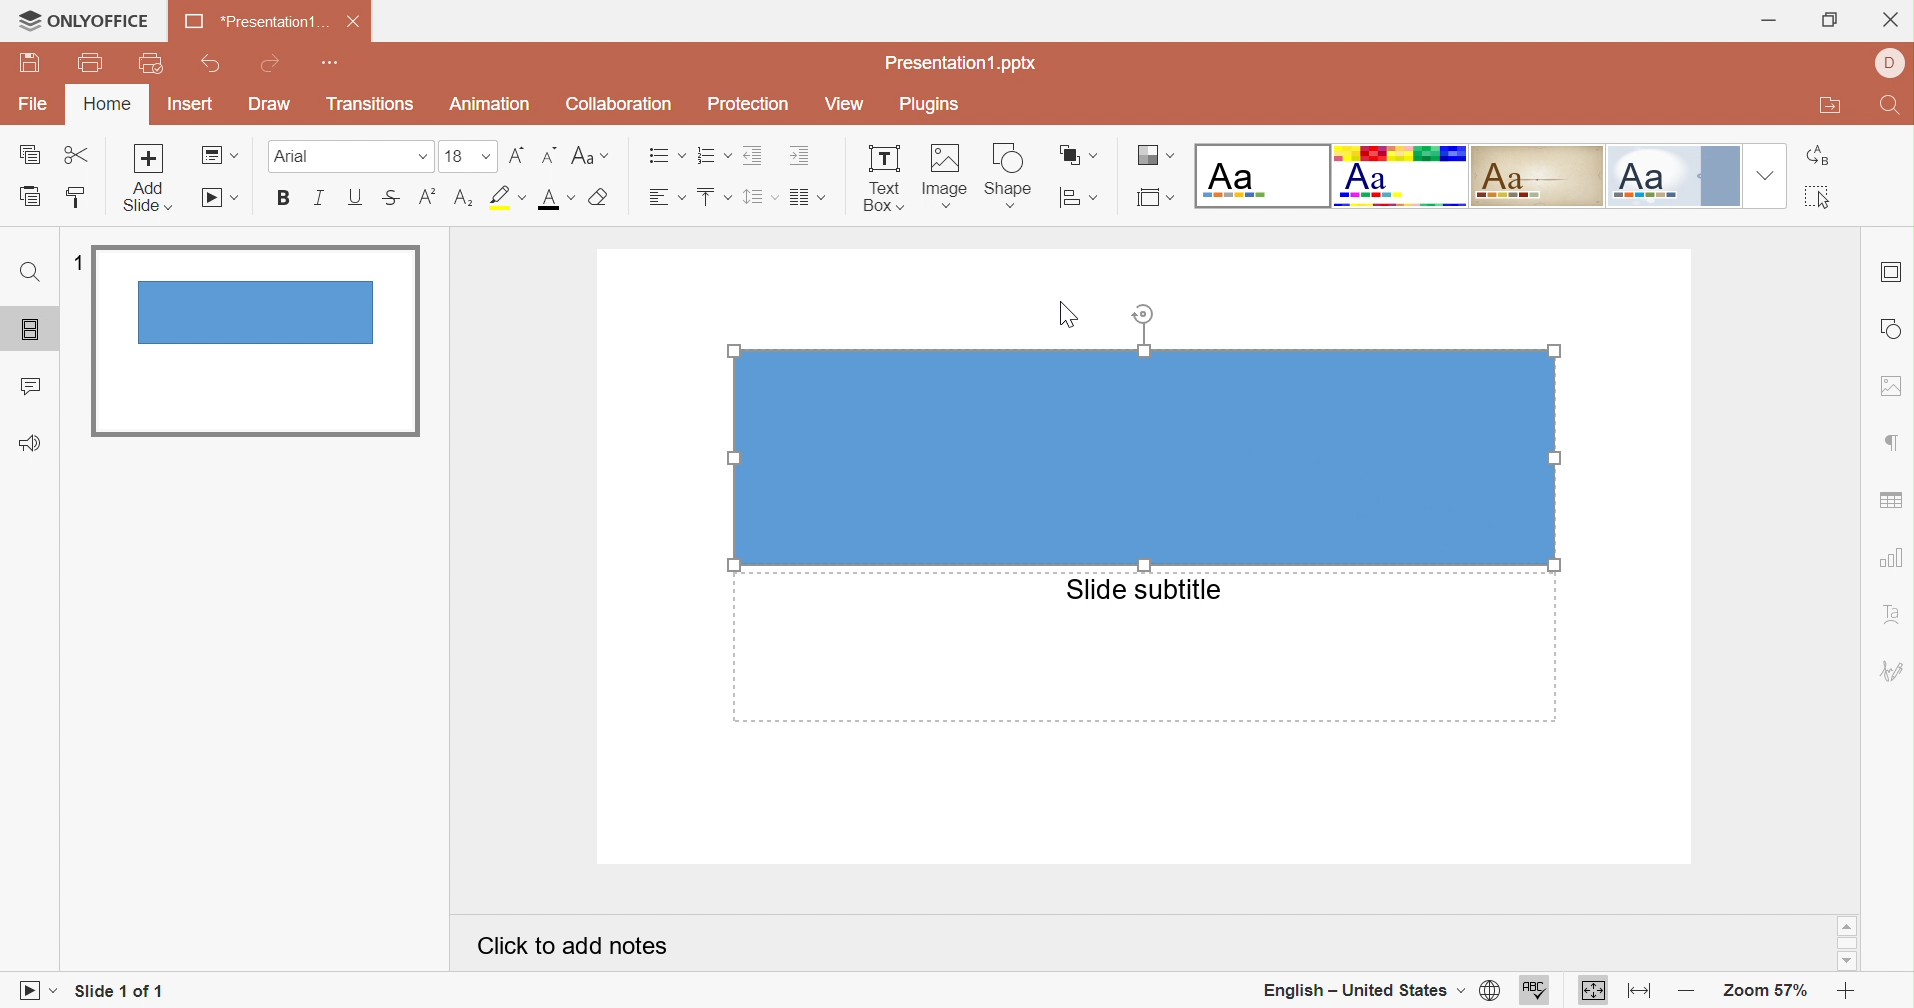 The height and width of the screenshot is (1008, 1914). I want to click on Find, so click(1891, 107).